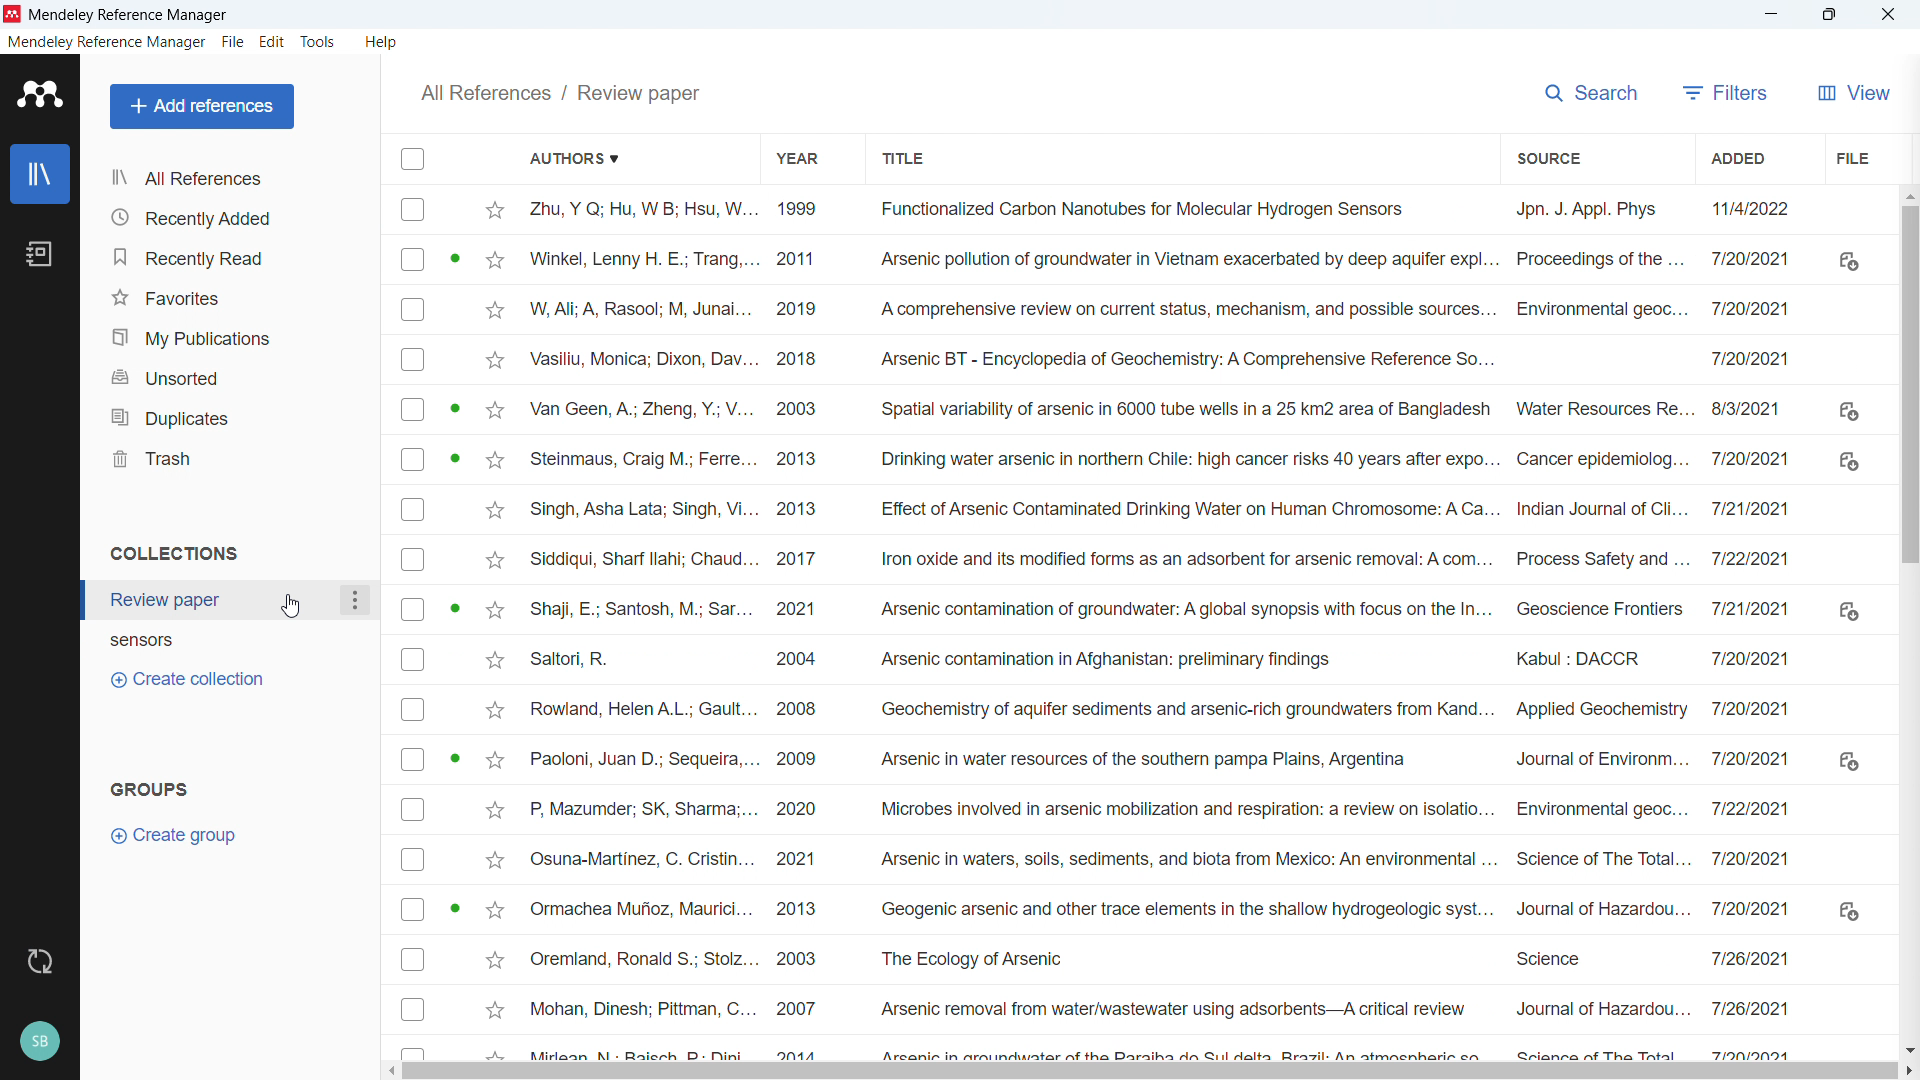  Describe the element at coordinates (1601, 626) in the screenshot. I see `Source of individual entries ` at that location.